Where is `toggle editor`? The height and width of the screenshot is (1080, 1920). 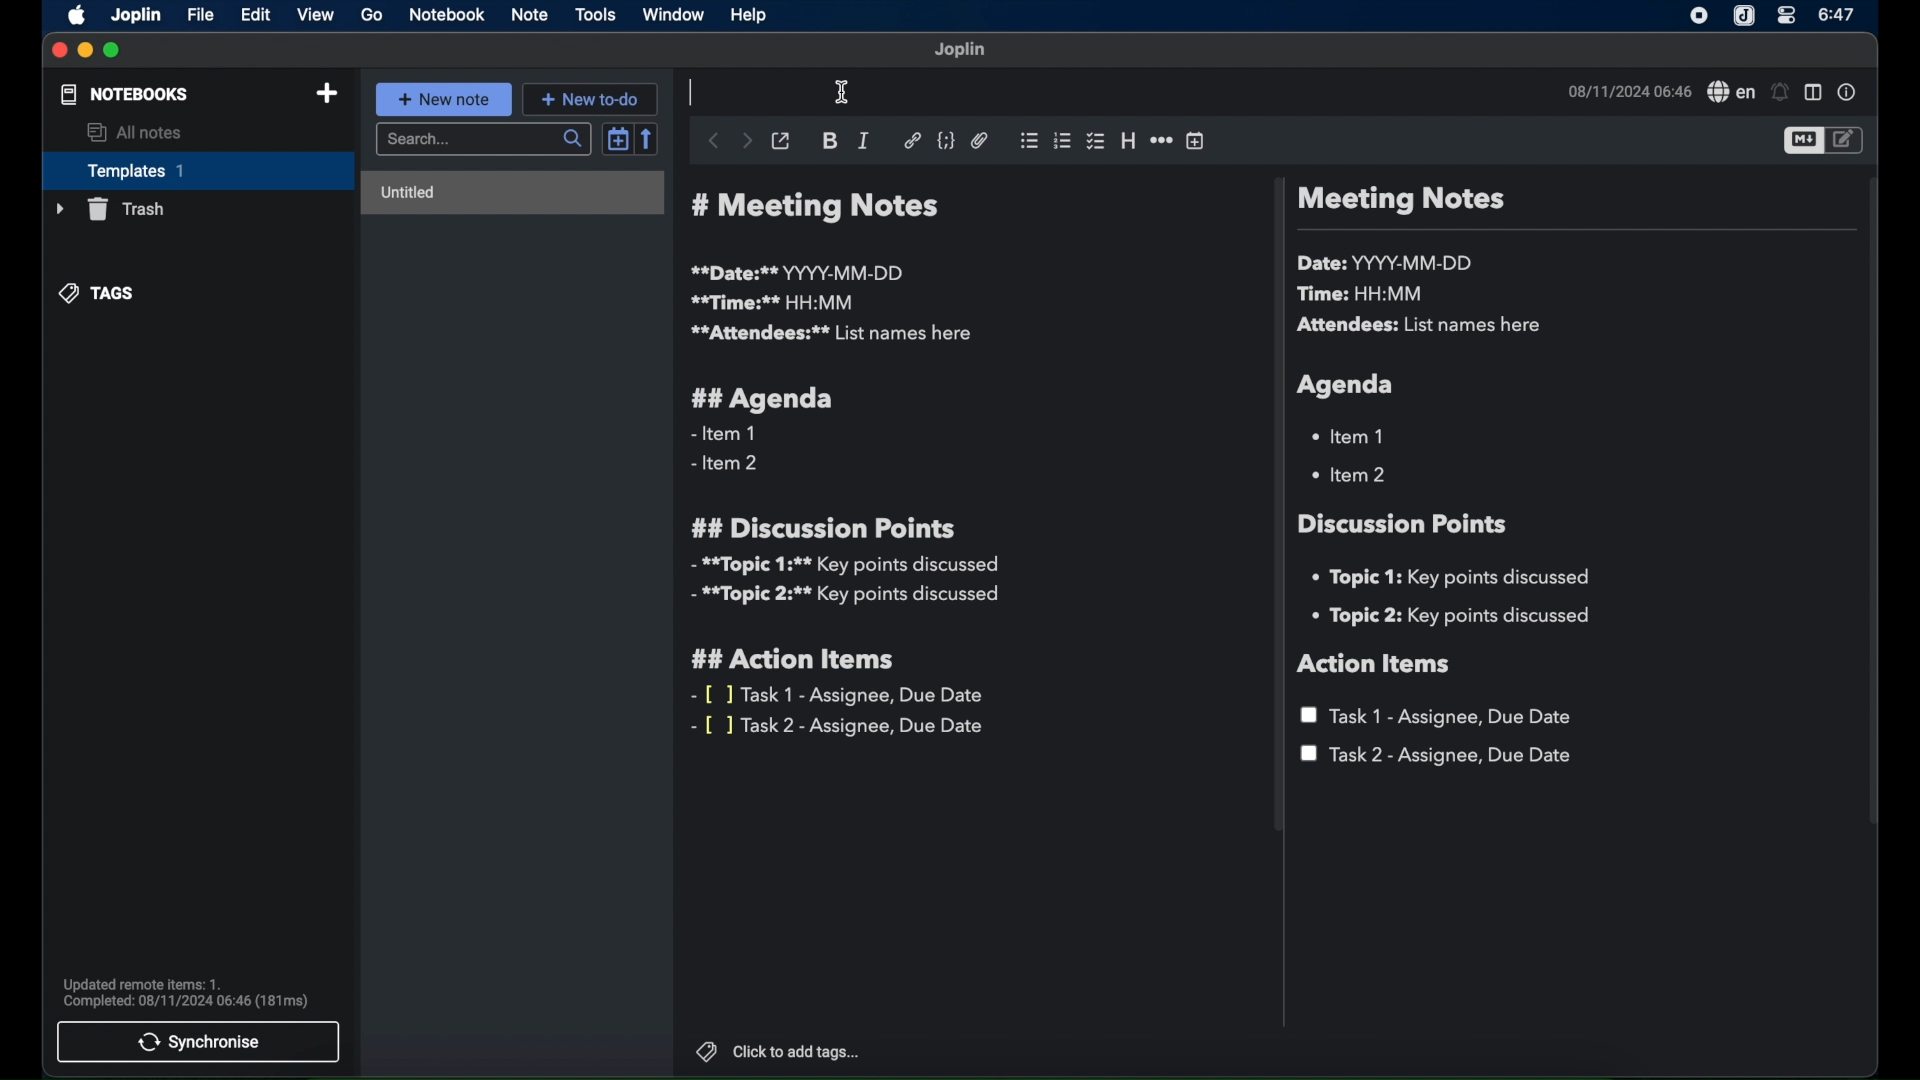 toggle editor is located at coordinates (1845, 140).